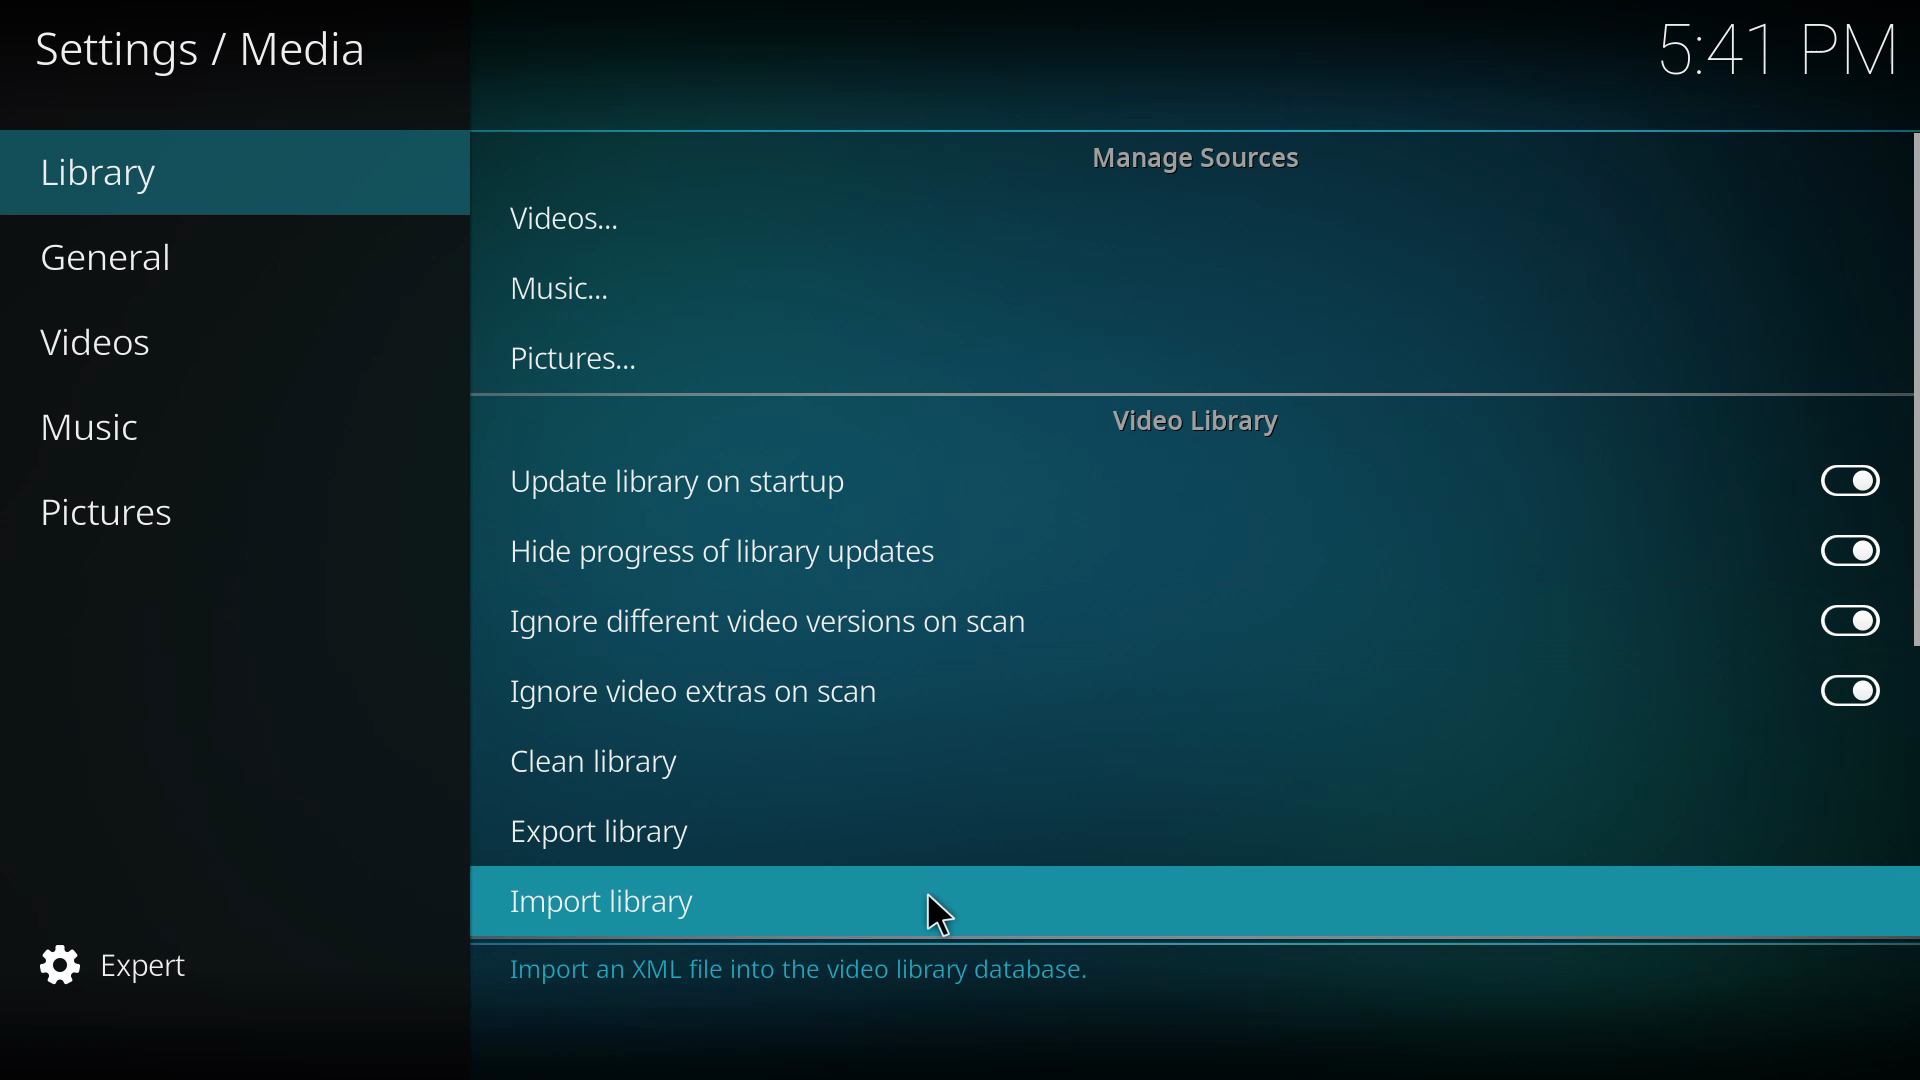 This screenshot has width=1920, height=1080. What do you see at coordinates (109, 514) in the screenshot?
I see `pictures` at bounding box center [109, 514].